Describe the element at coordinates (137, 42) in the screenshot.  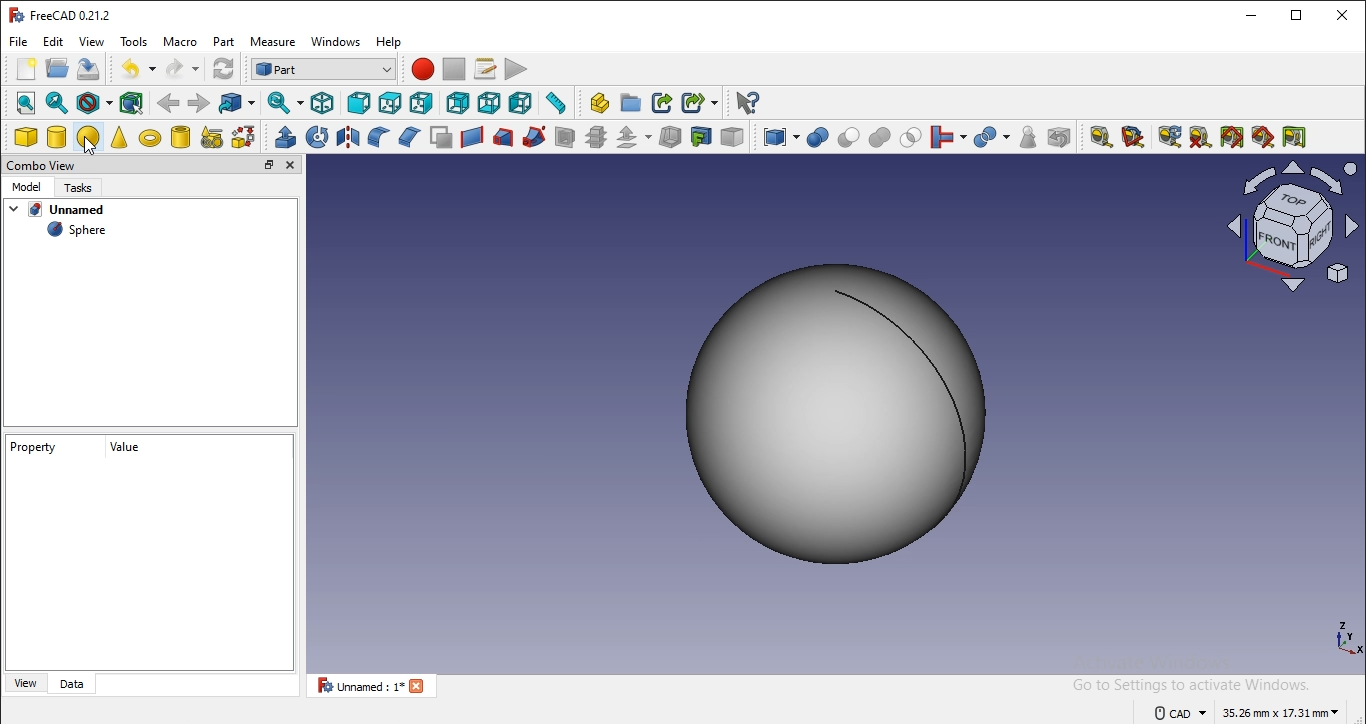
I see `tools` at that location.